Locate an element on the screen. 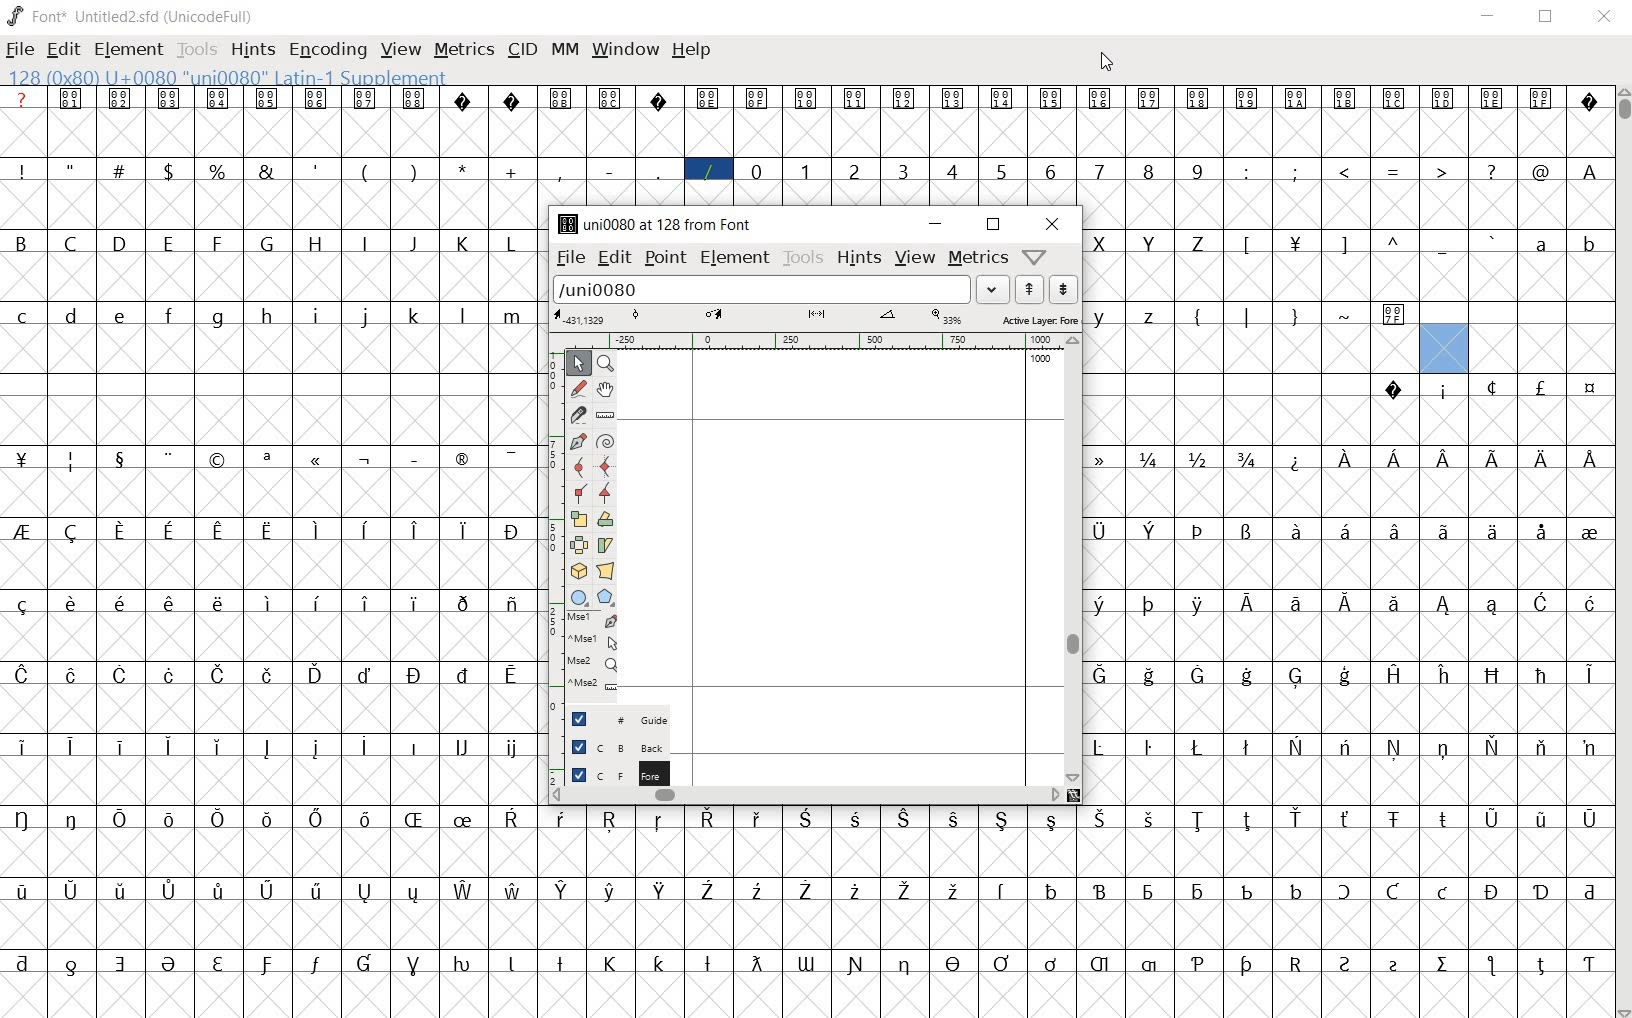  glyph is located at coordinates (23, 963).